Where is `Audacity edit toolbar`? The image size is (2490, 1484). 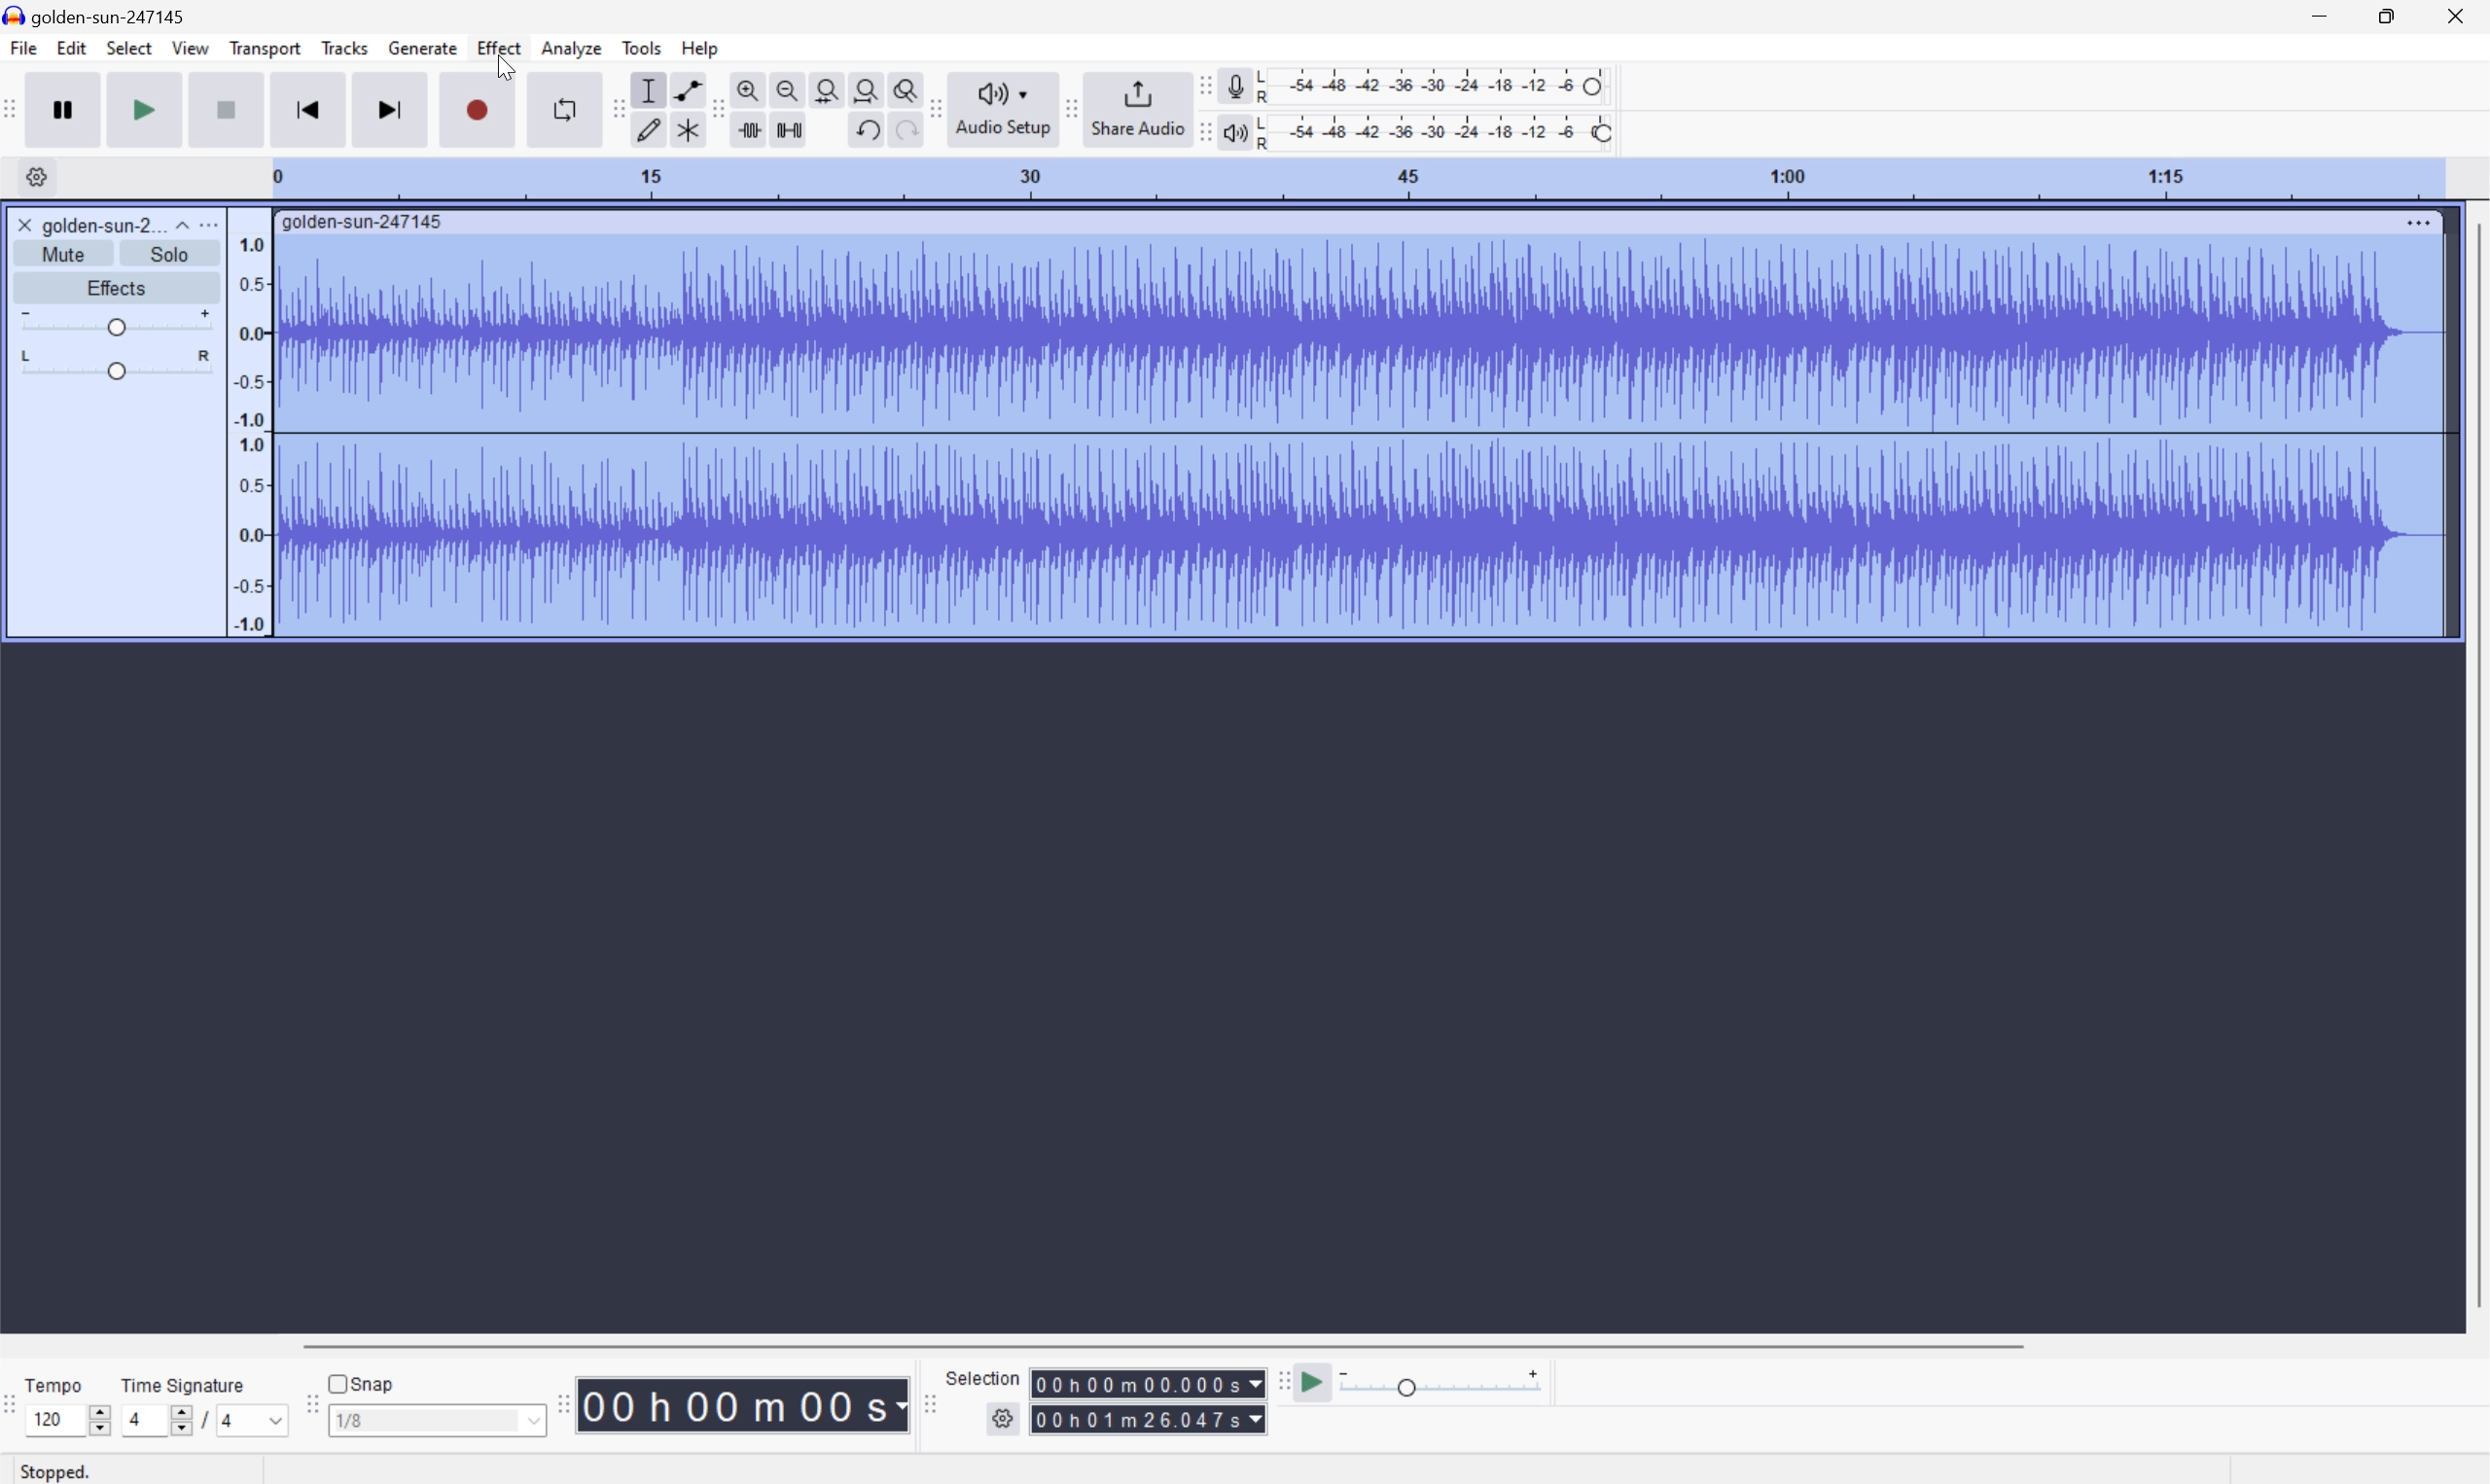
Audacity edit toolbar is located at coordinates (718, 111).